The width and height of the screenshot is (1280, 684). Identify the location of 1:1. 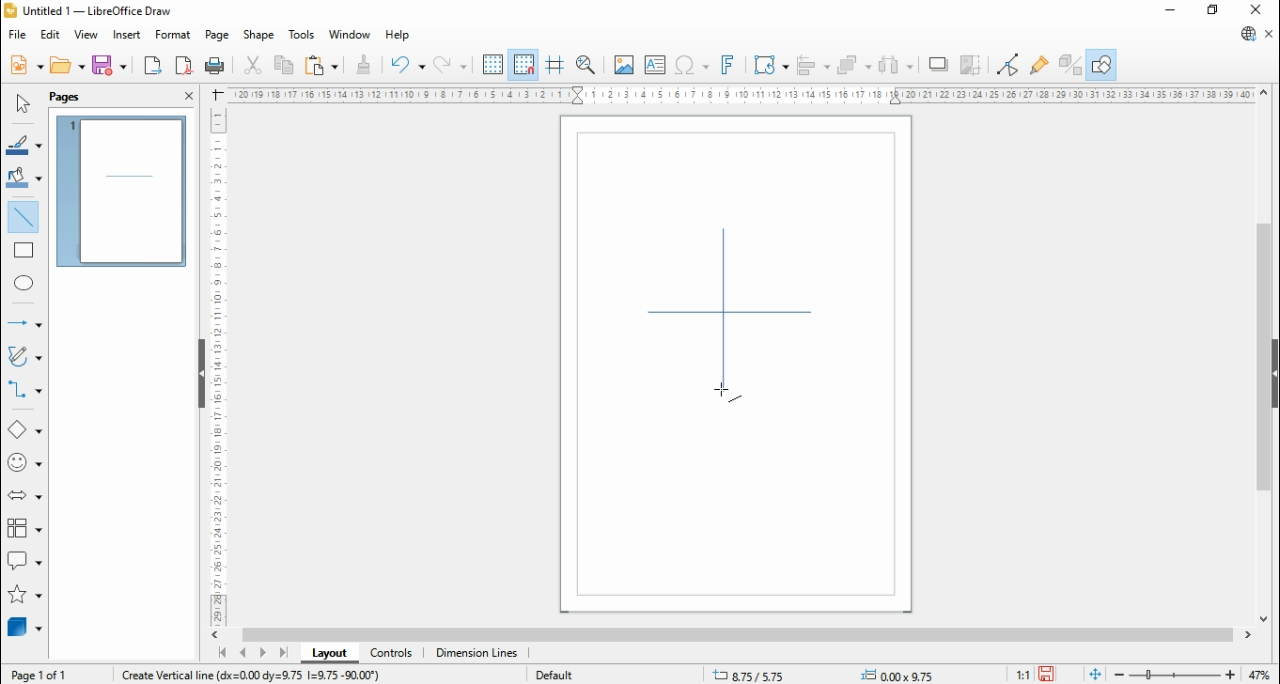
(1021, 675).